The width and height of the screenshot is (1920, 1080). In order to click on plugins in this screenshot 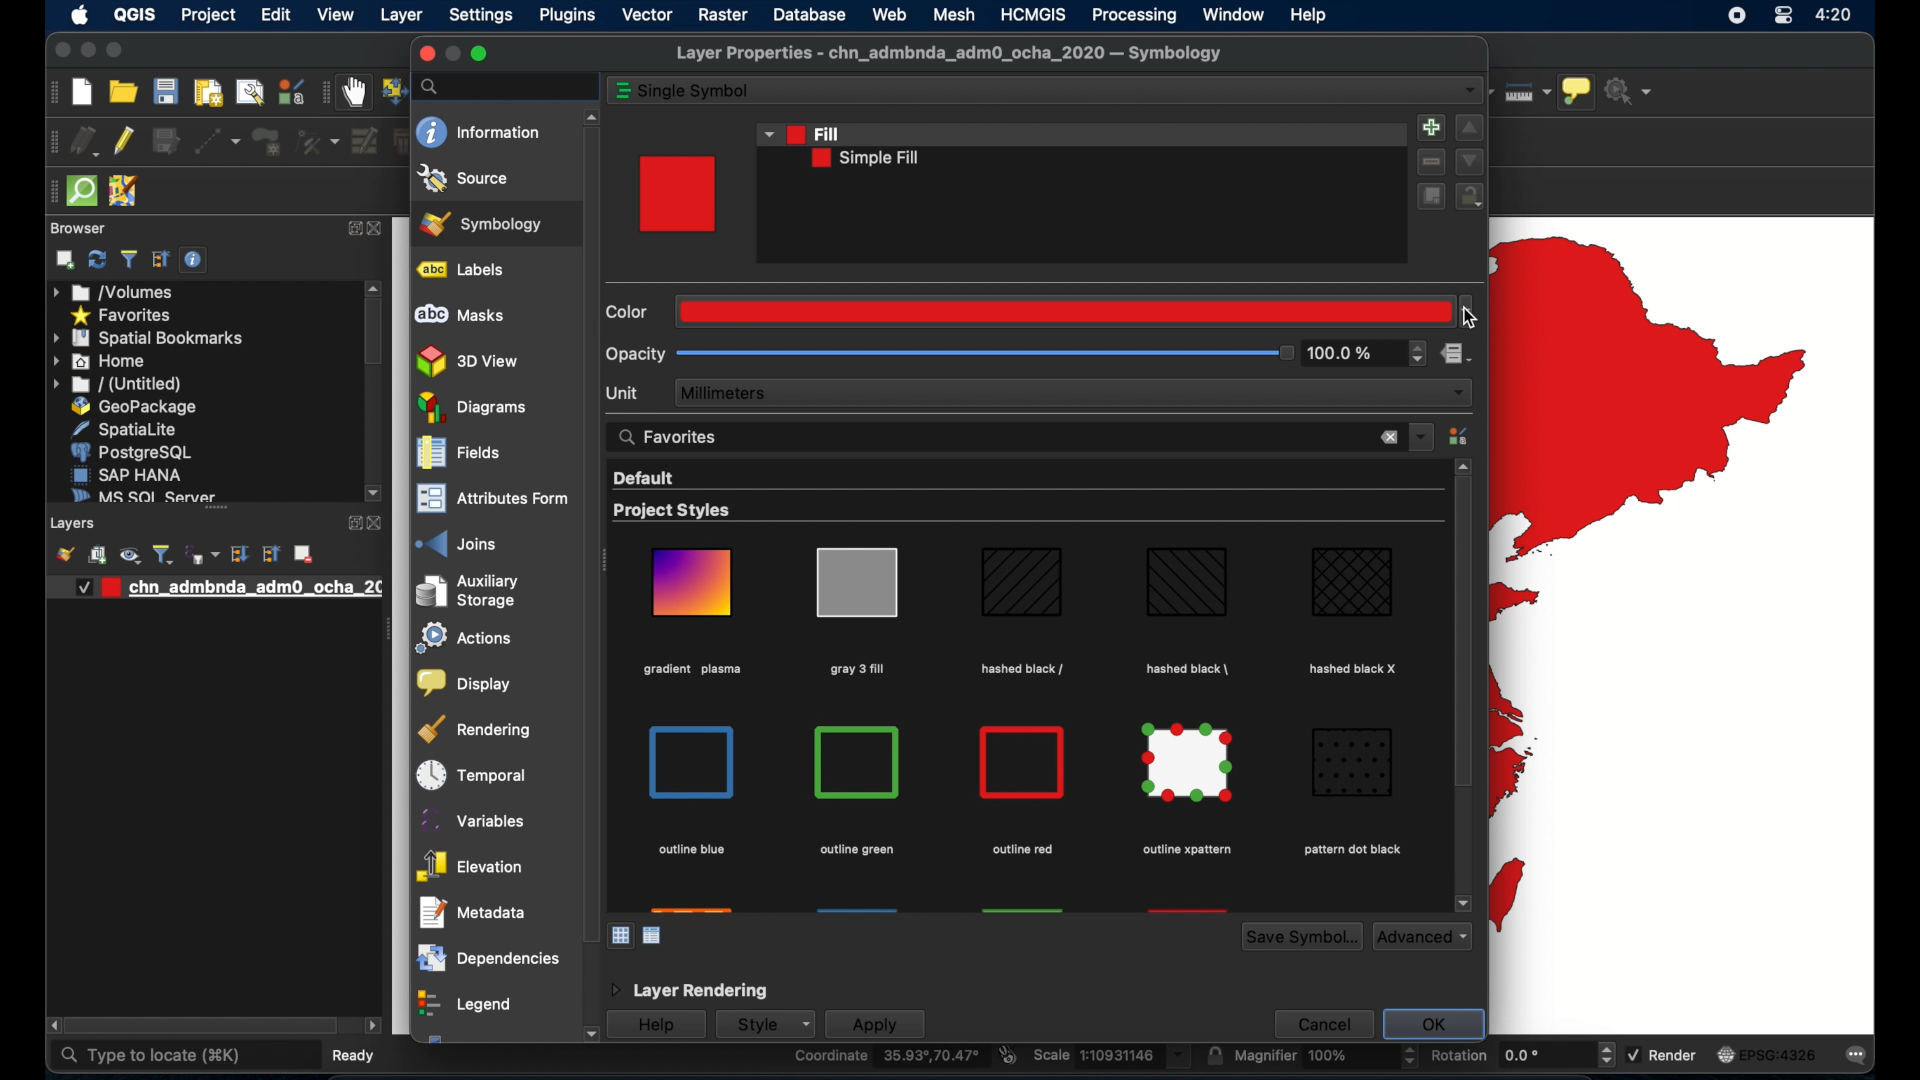, I will do `click(567, 18)`.